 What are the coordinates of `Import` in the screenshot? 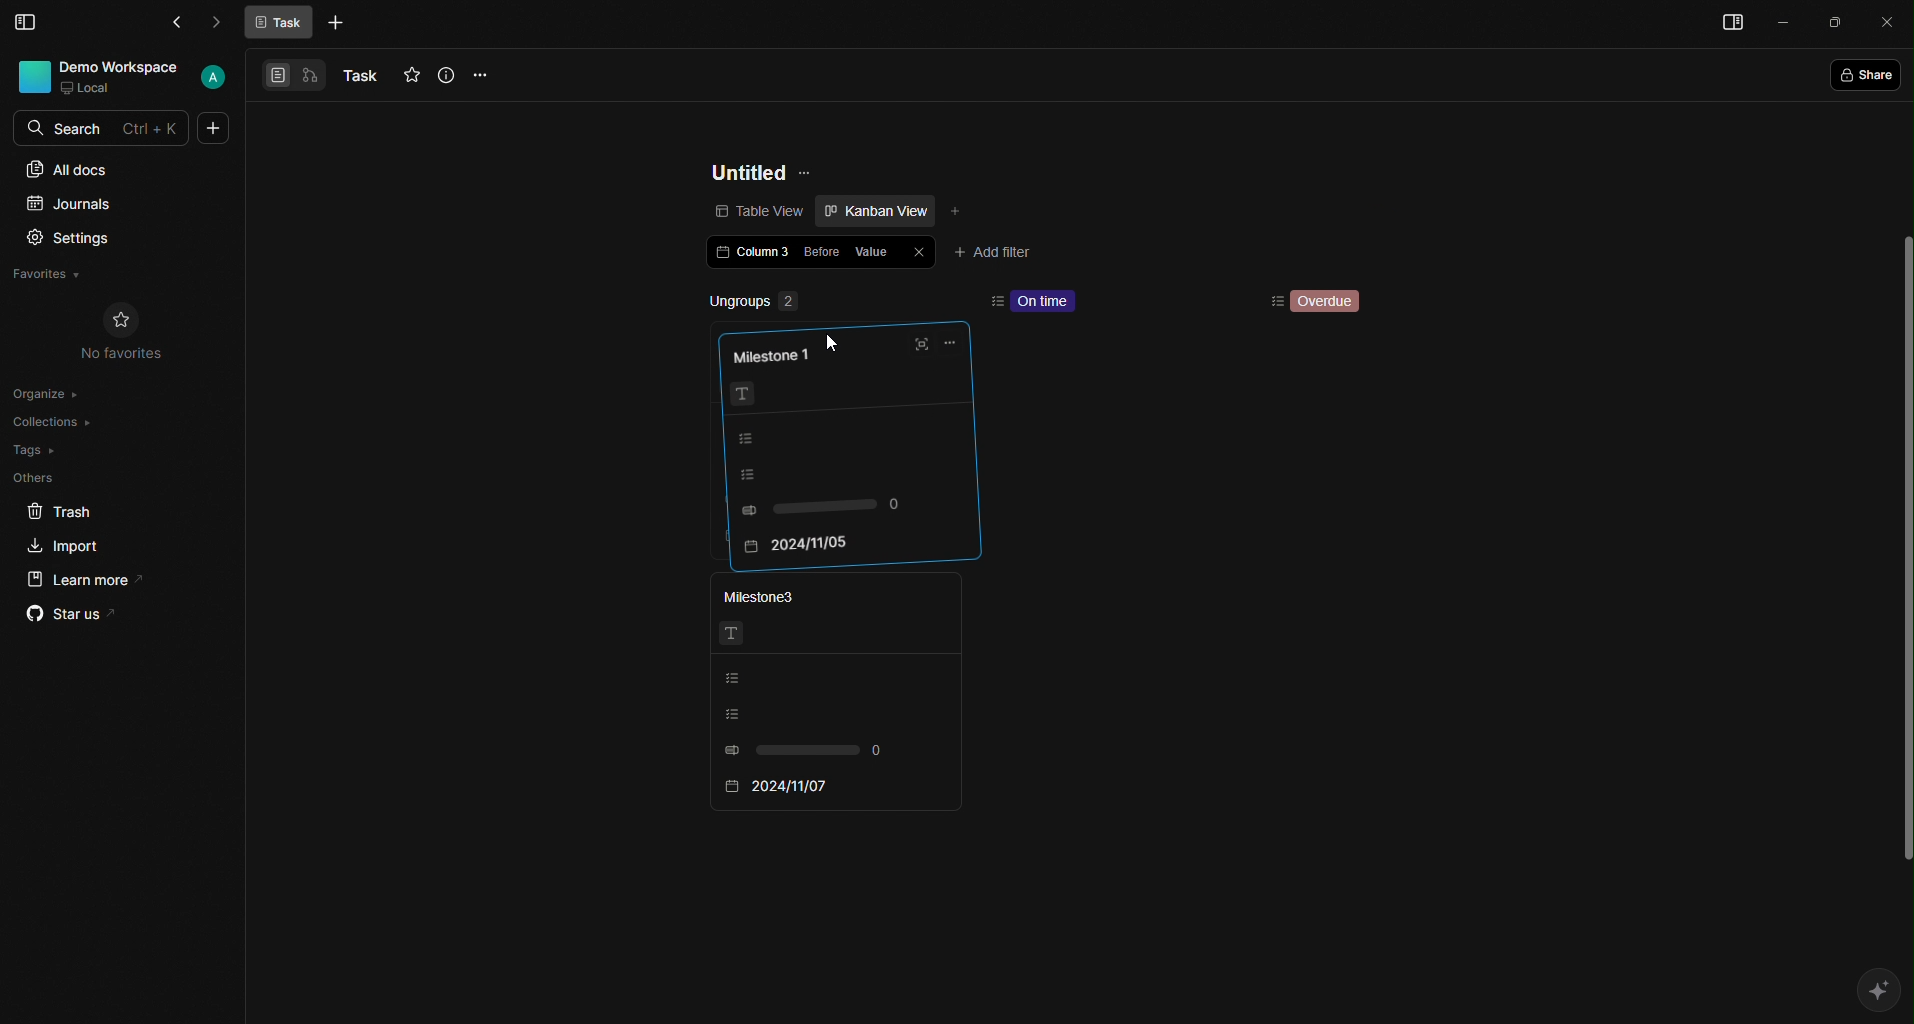 It's located at (65, 546).